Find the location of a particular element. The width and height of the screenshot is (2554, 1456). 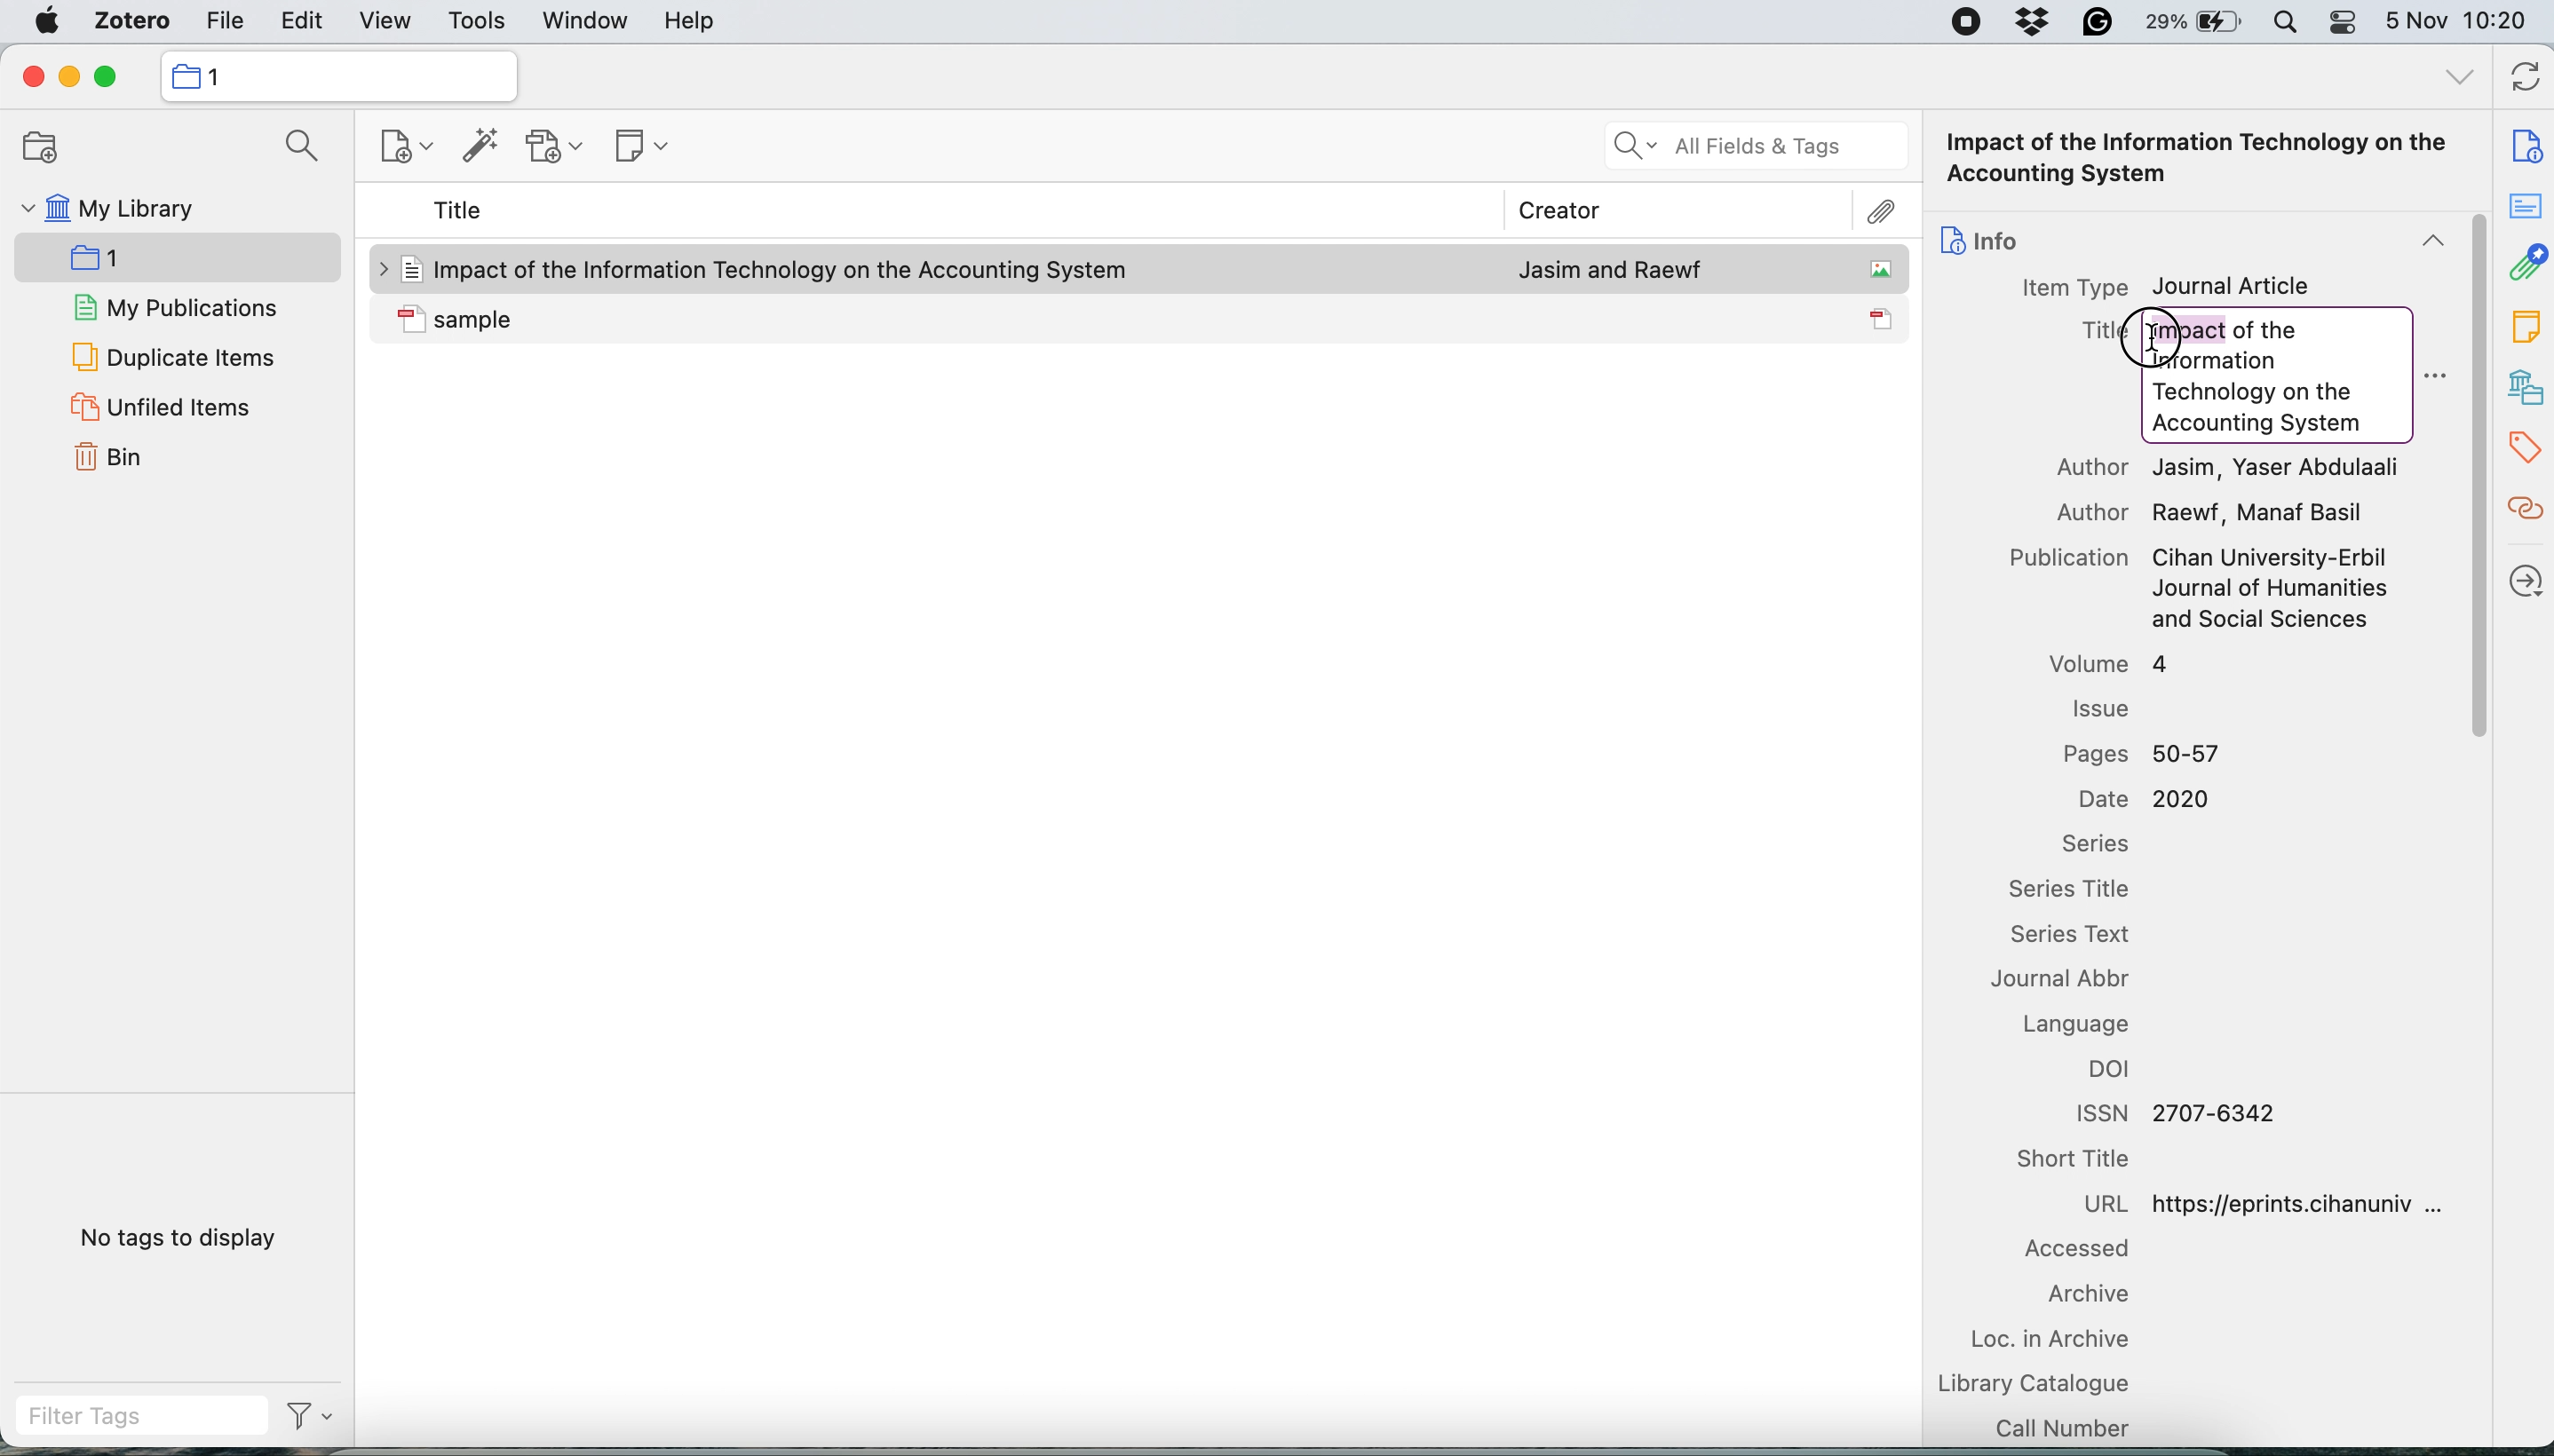

series text is located at coordinates (2082, 935).